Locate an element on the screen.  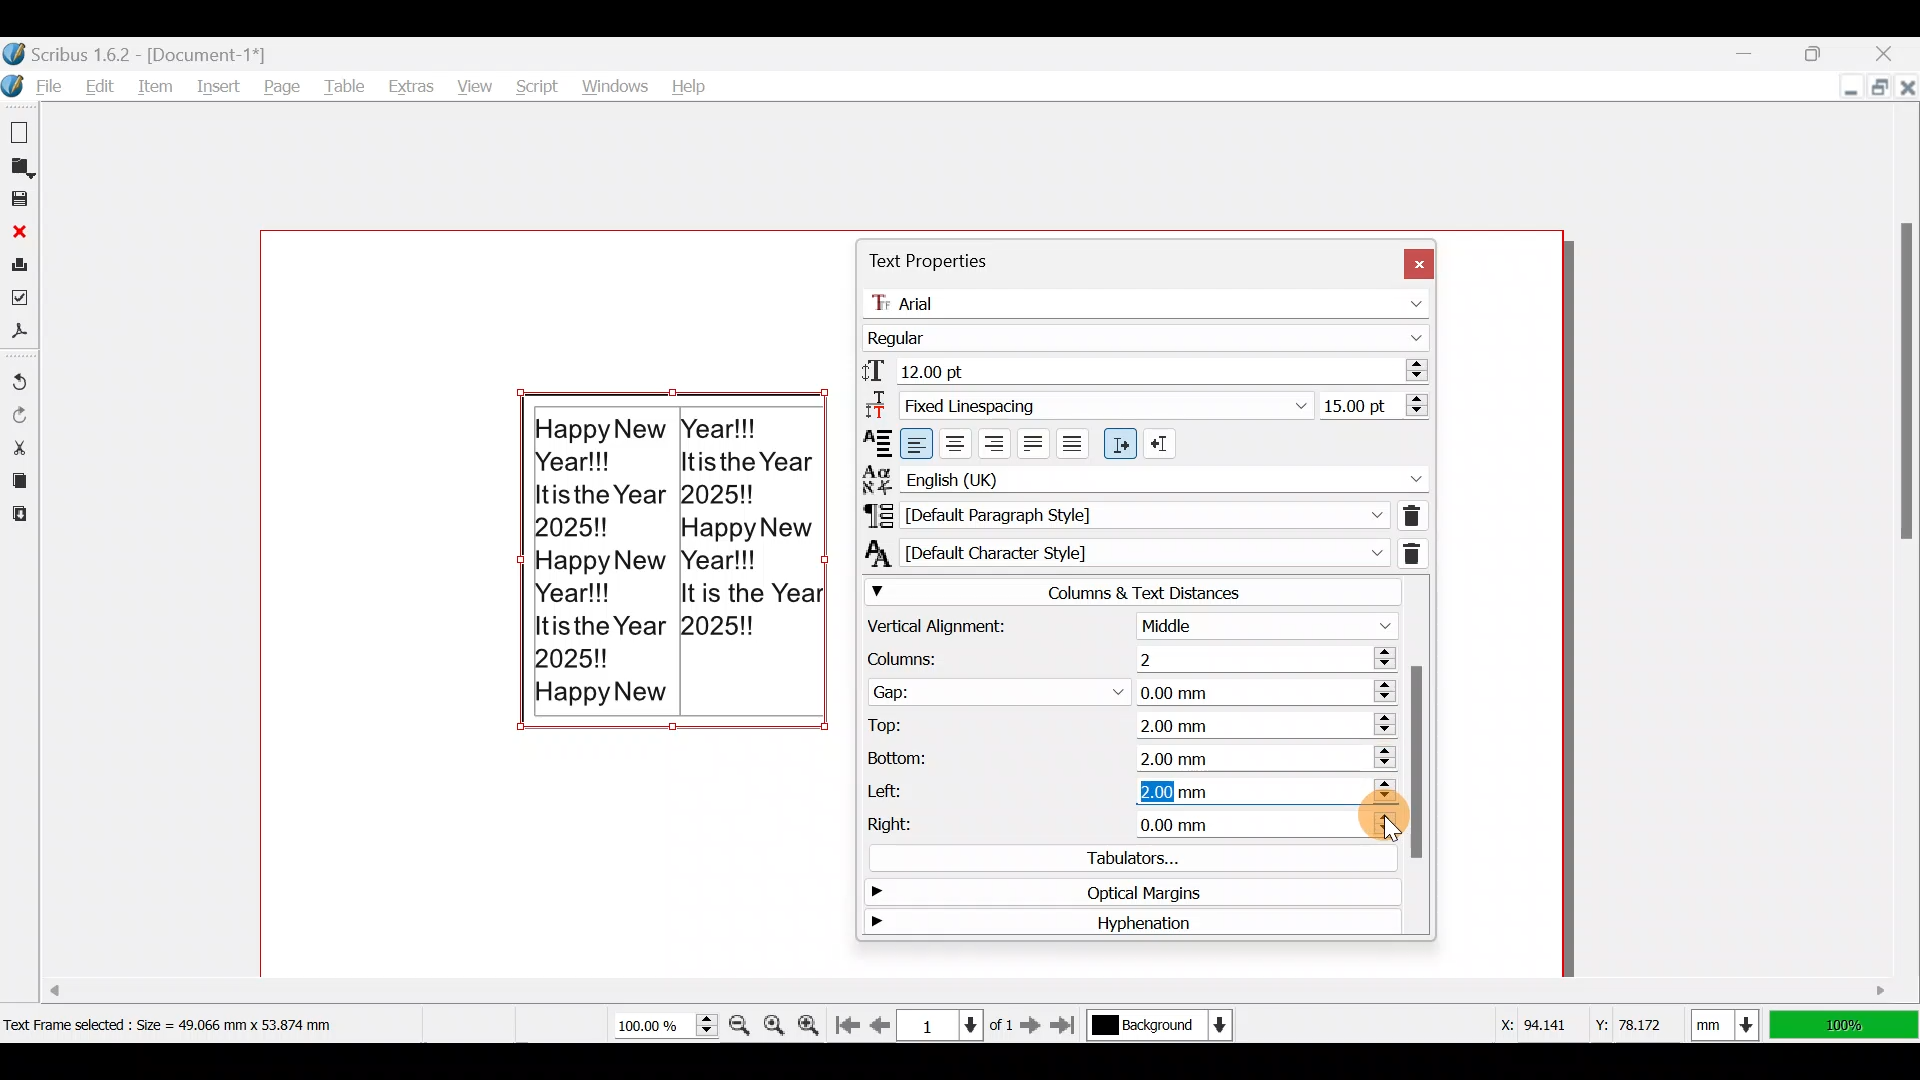
Cursor on right (increase button) is located at coordinates (1381, 822).